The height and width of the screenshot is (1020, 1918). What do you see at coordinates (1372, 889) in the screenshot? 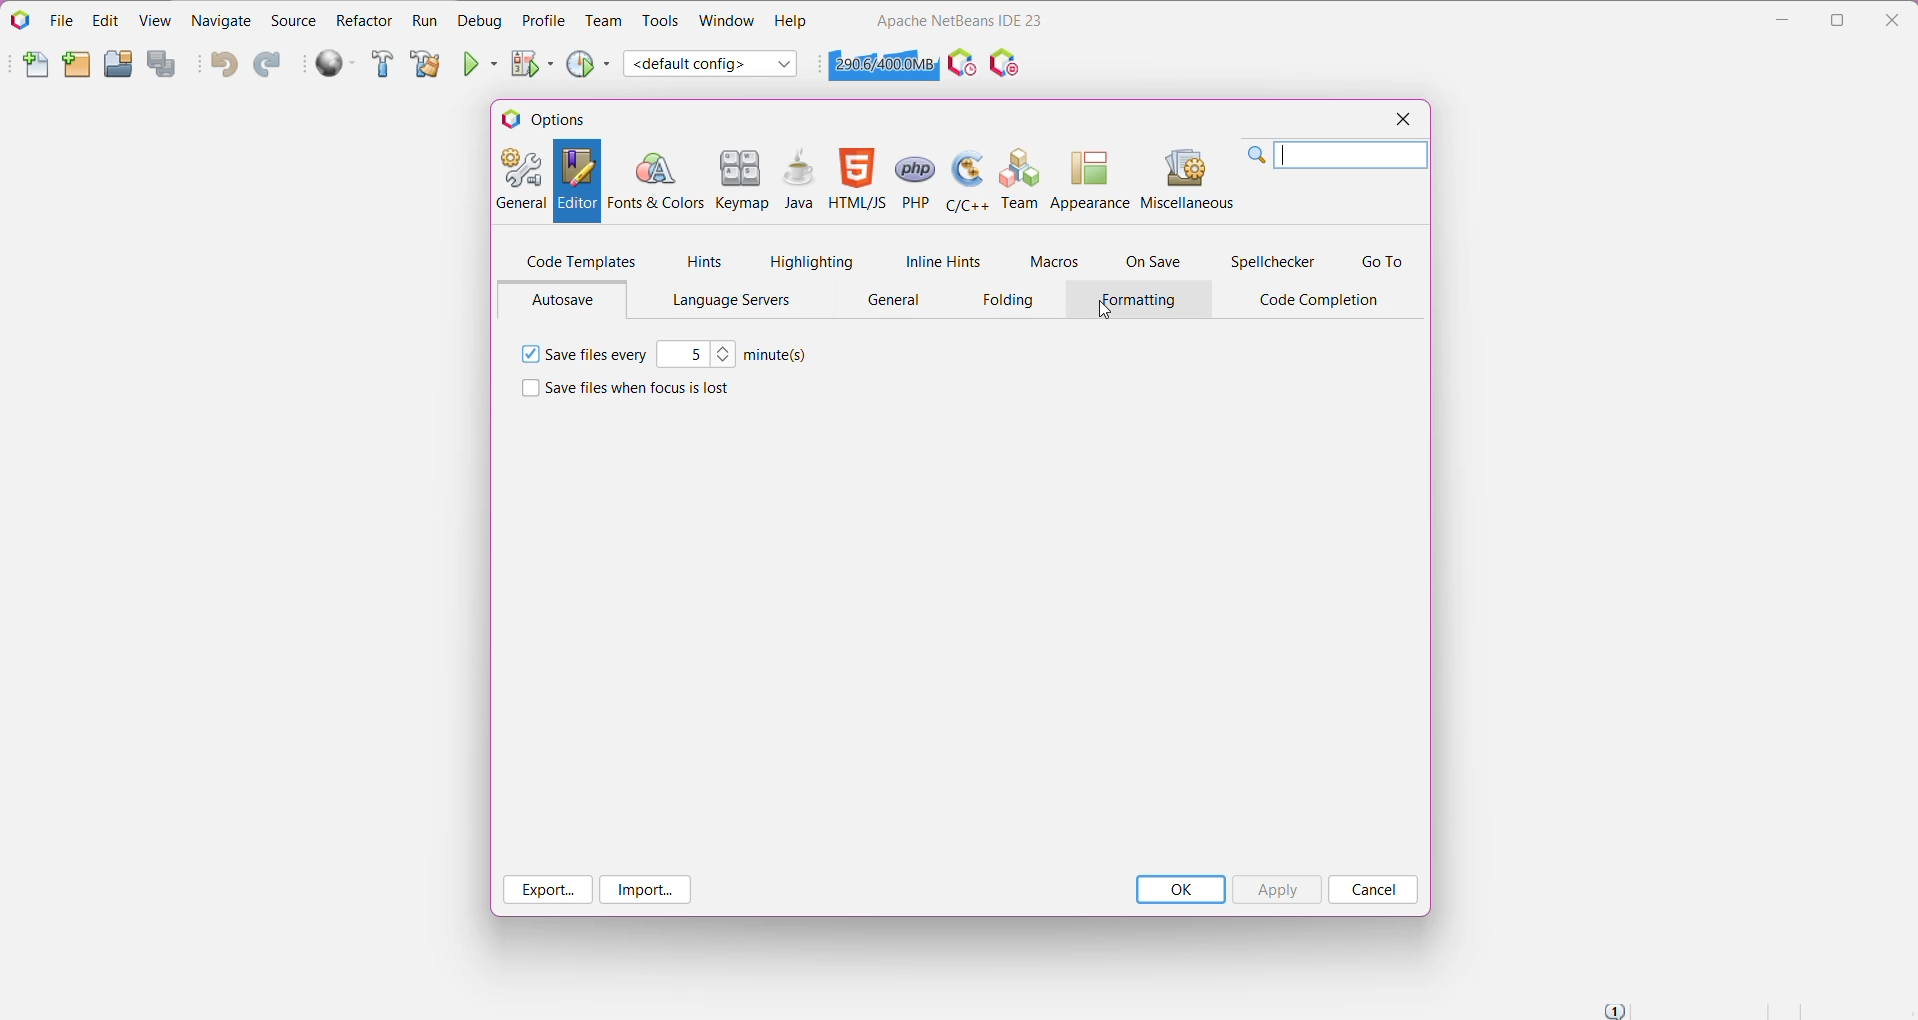
I see `Cancel` at bounding box center [1372, 889].